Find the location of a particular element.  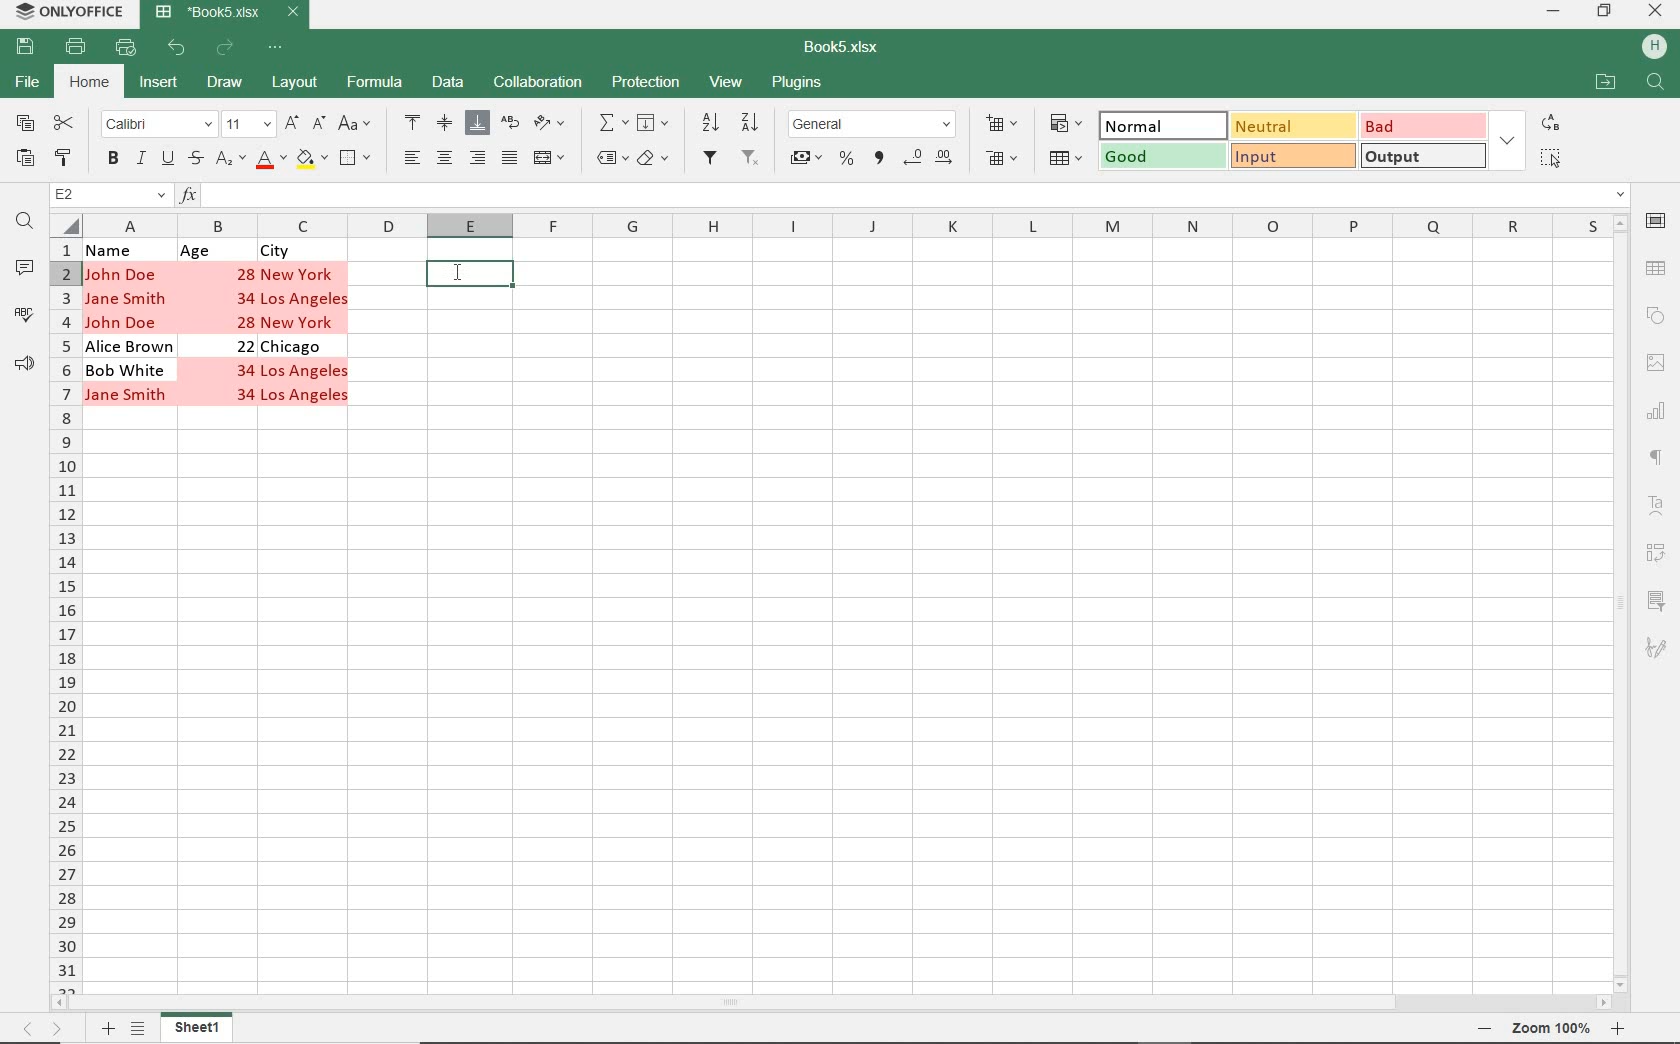

SHAPE is located at coordinates (1655, 314).